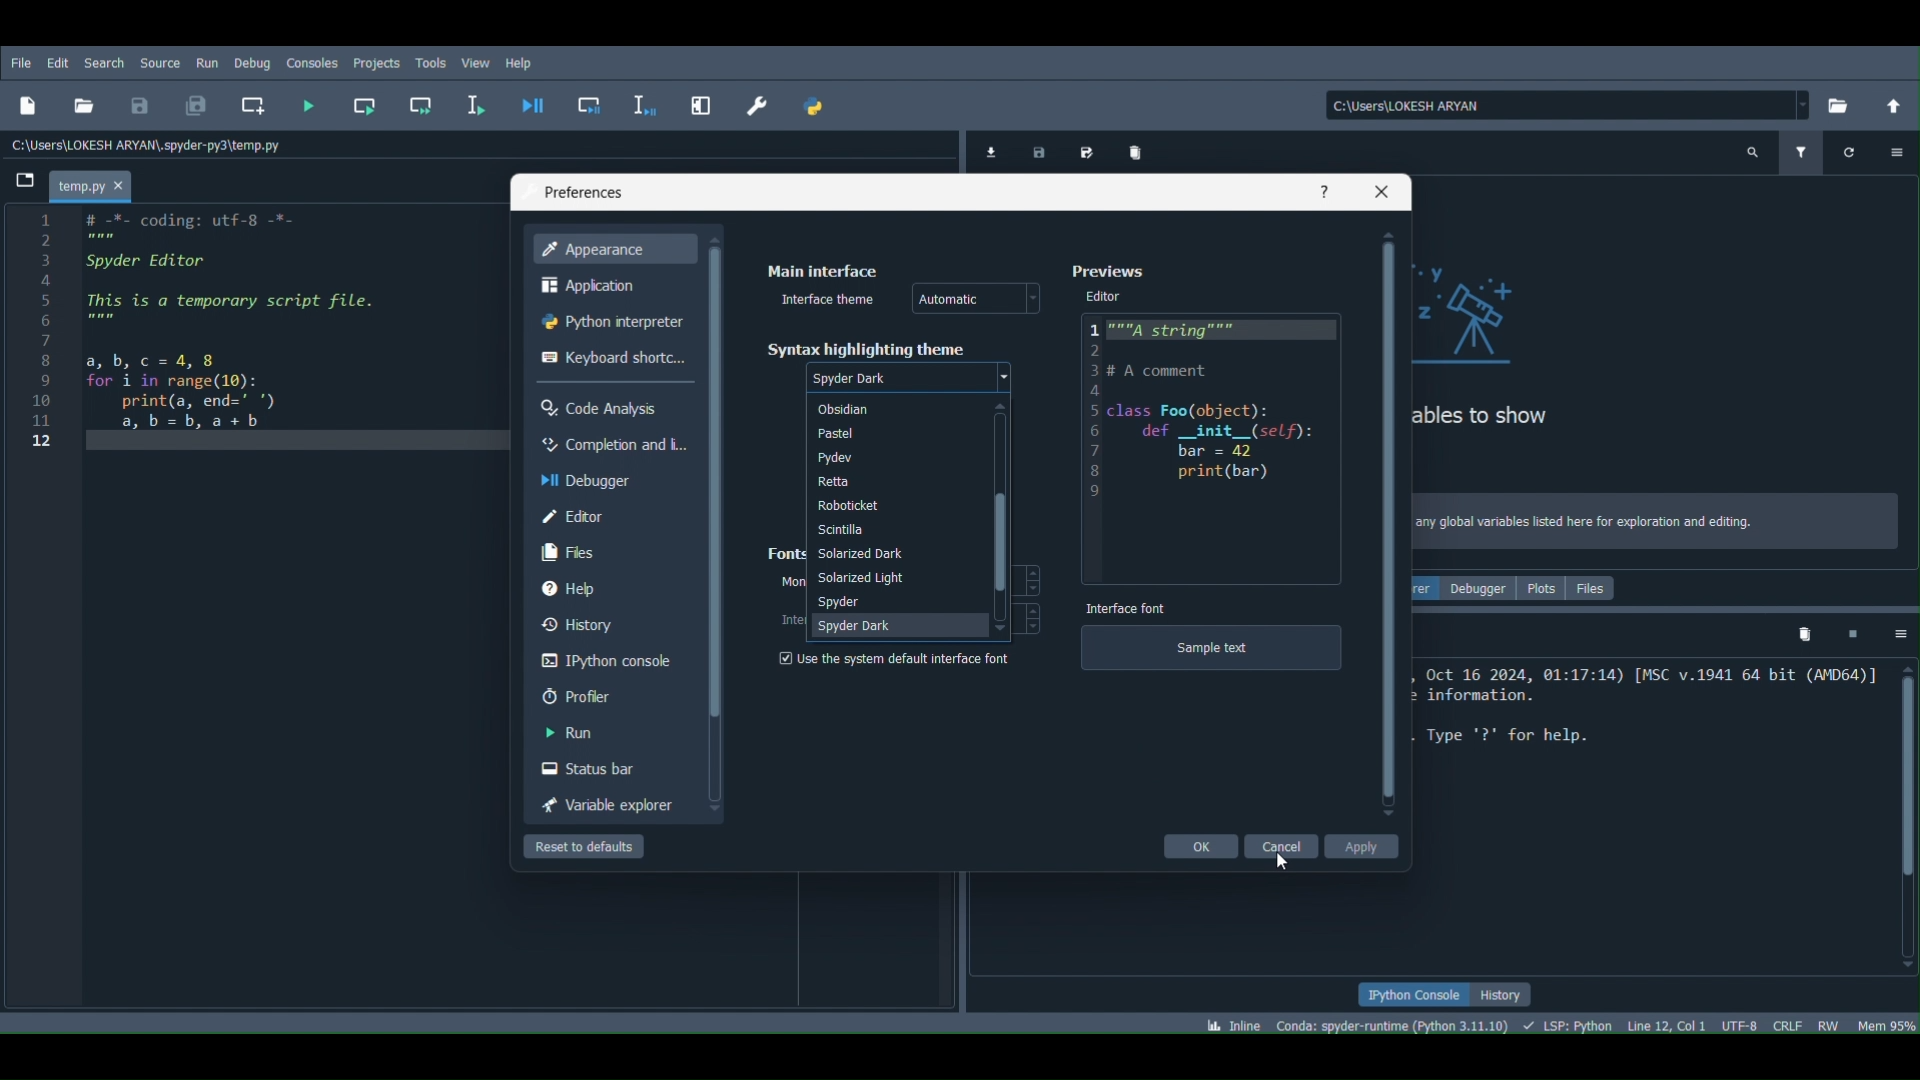  Describe the element at coordinates (602, 804) in the screenshot. I see `Variable explorer` at that location.